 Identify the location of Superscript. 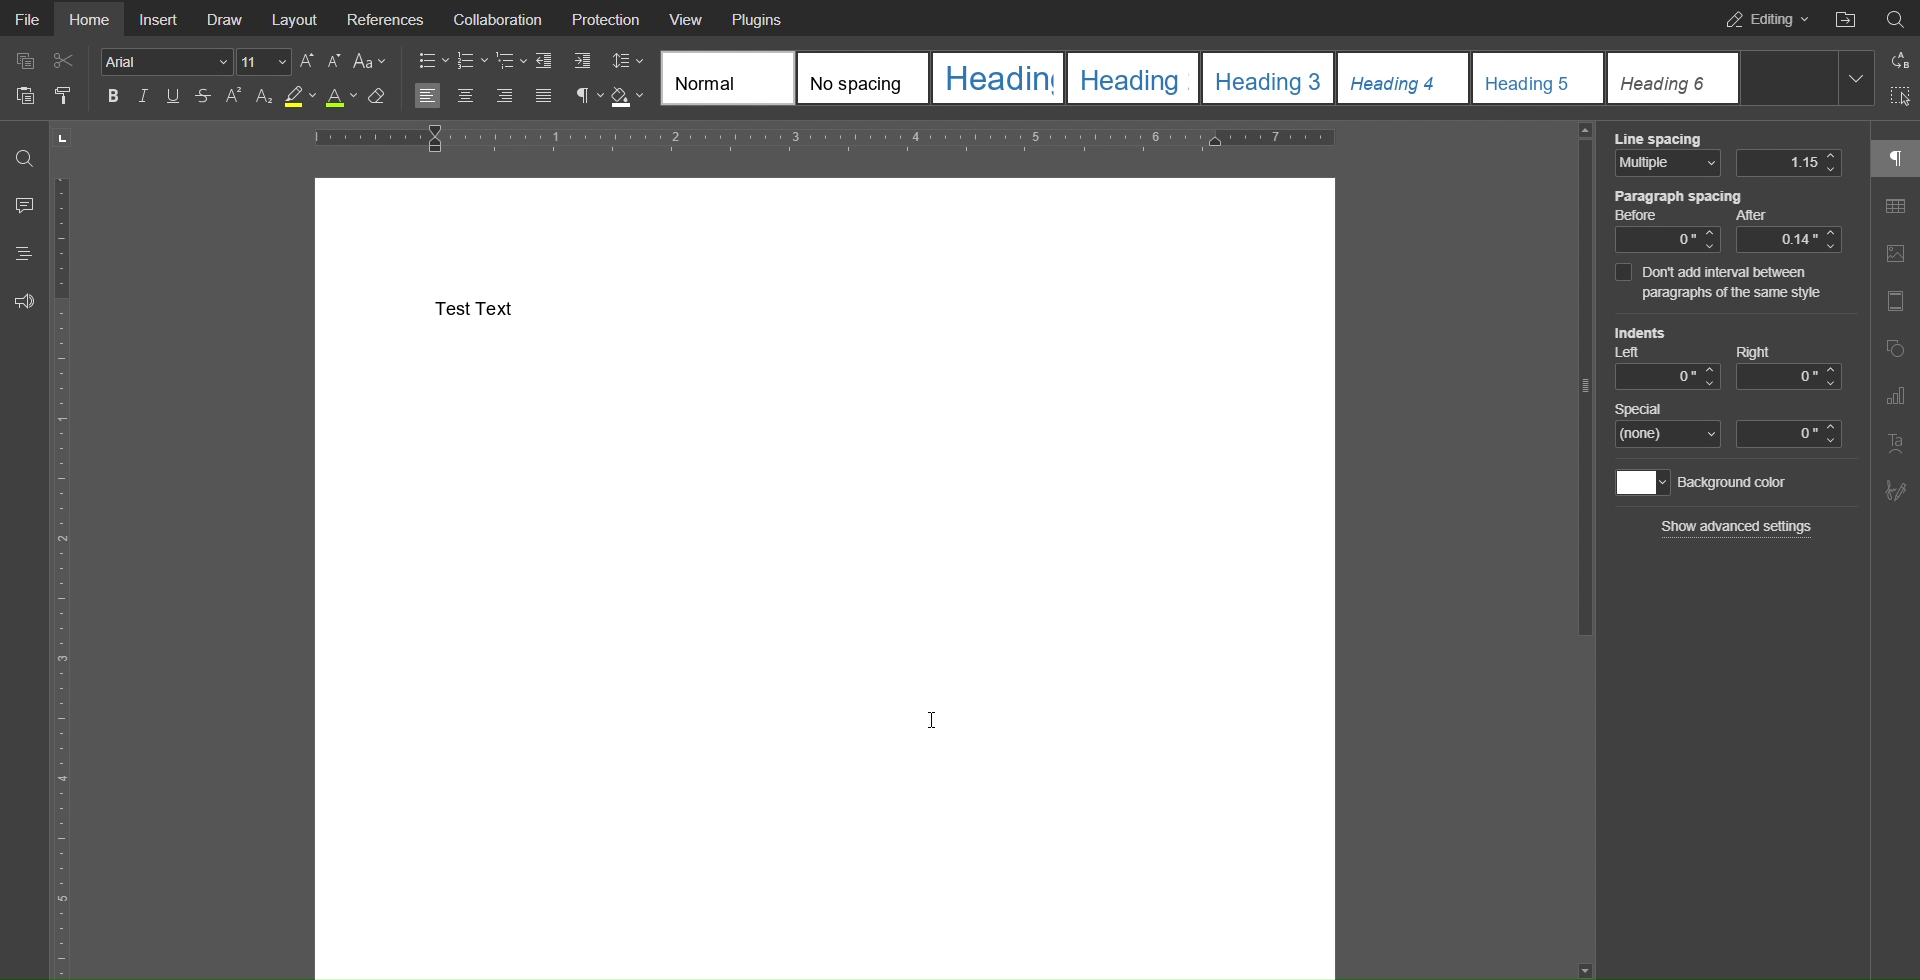
(233, 97).